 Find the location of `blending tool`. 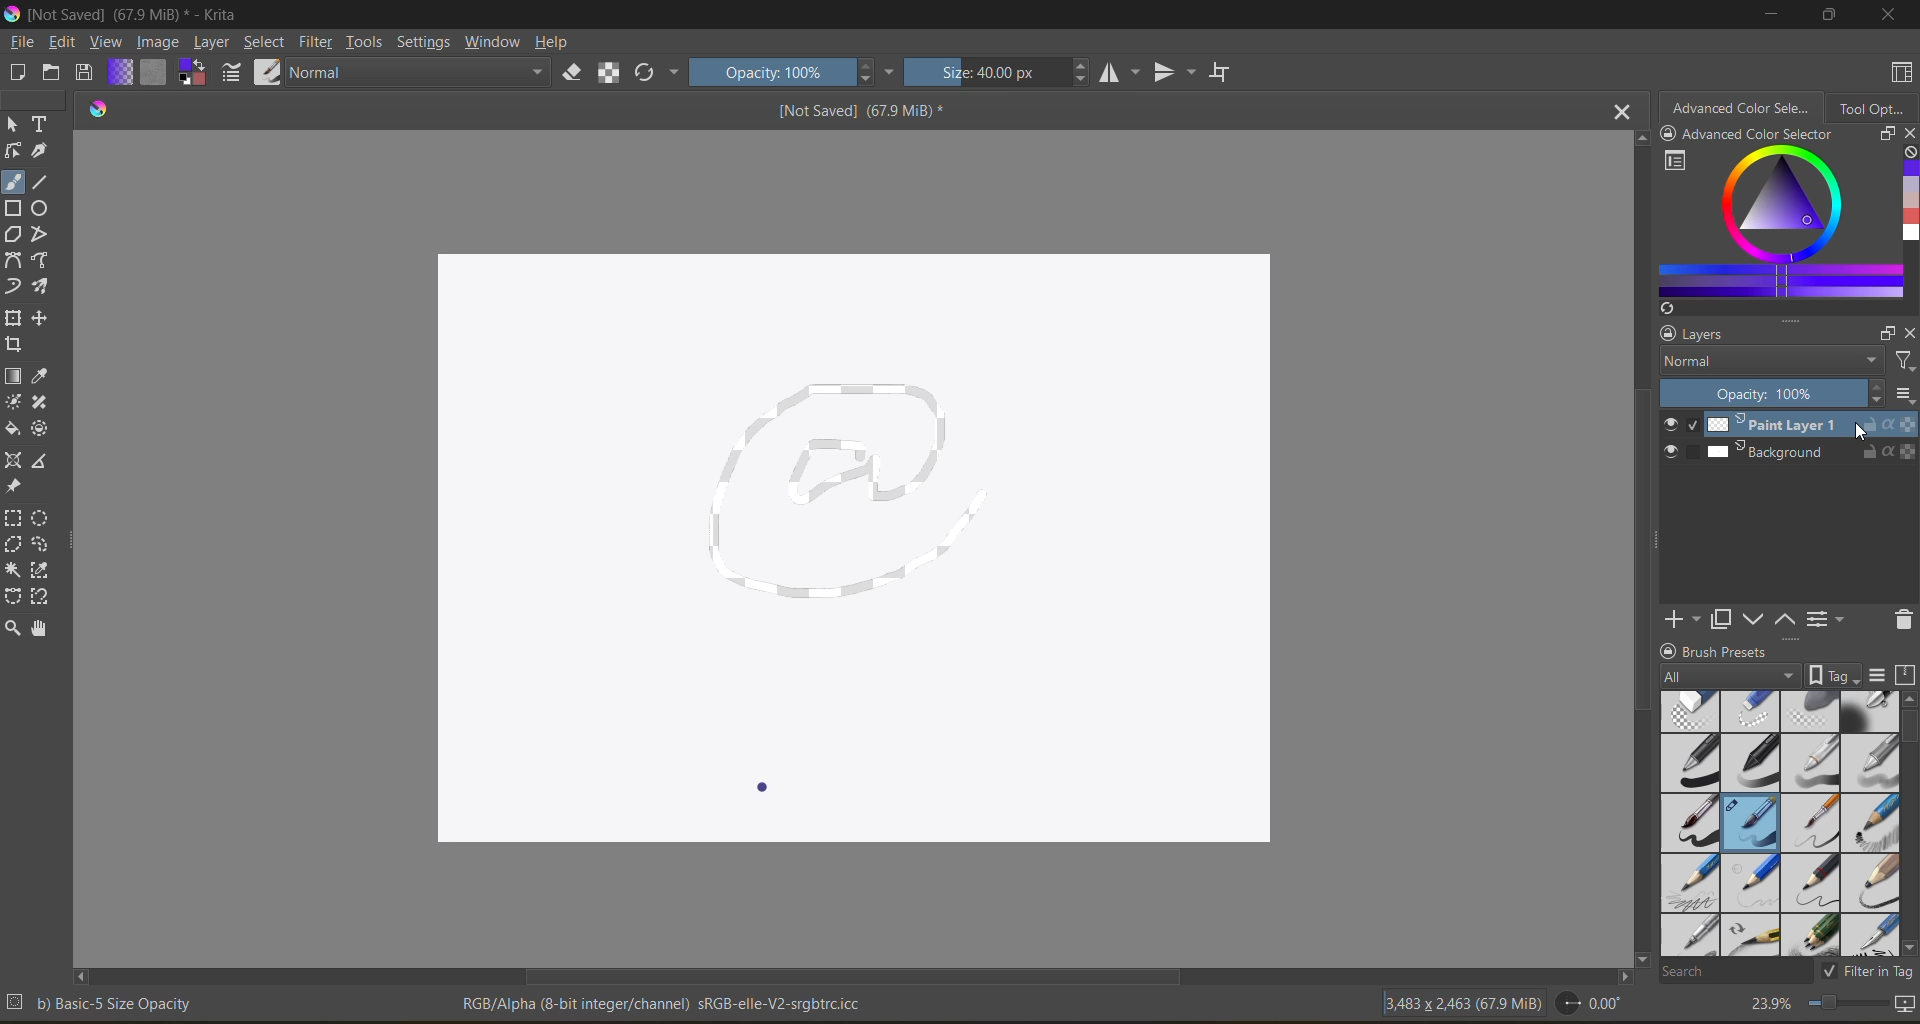

blending tool is located at coordinates (1867, 712).